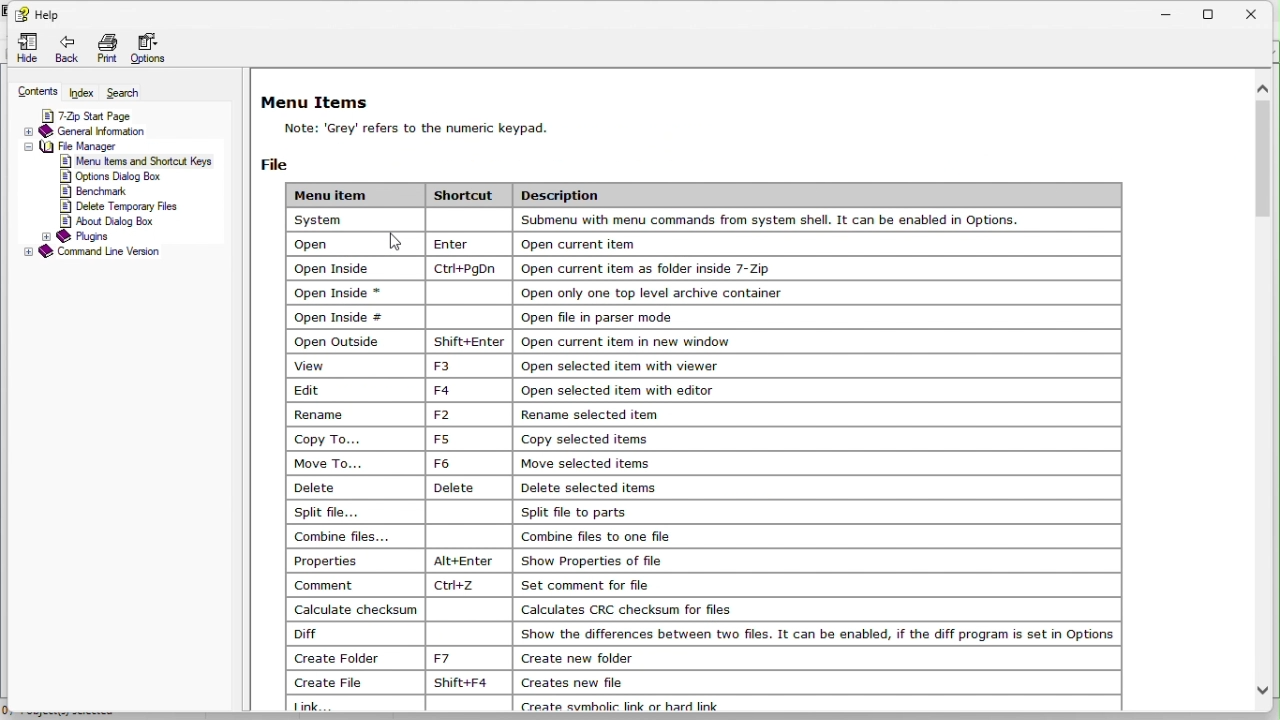 Image resolution: width=1280 pixels, height=720 pixels. I want to click on | Open Inside * 1 | Open only one top level archive container, so click(545, 292).